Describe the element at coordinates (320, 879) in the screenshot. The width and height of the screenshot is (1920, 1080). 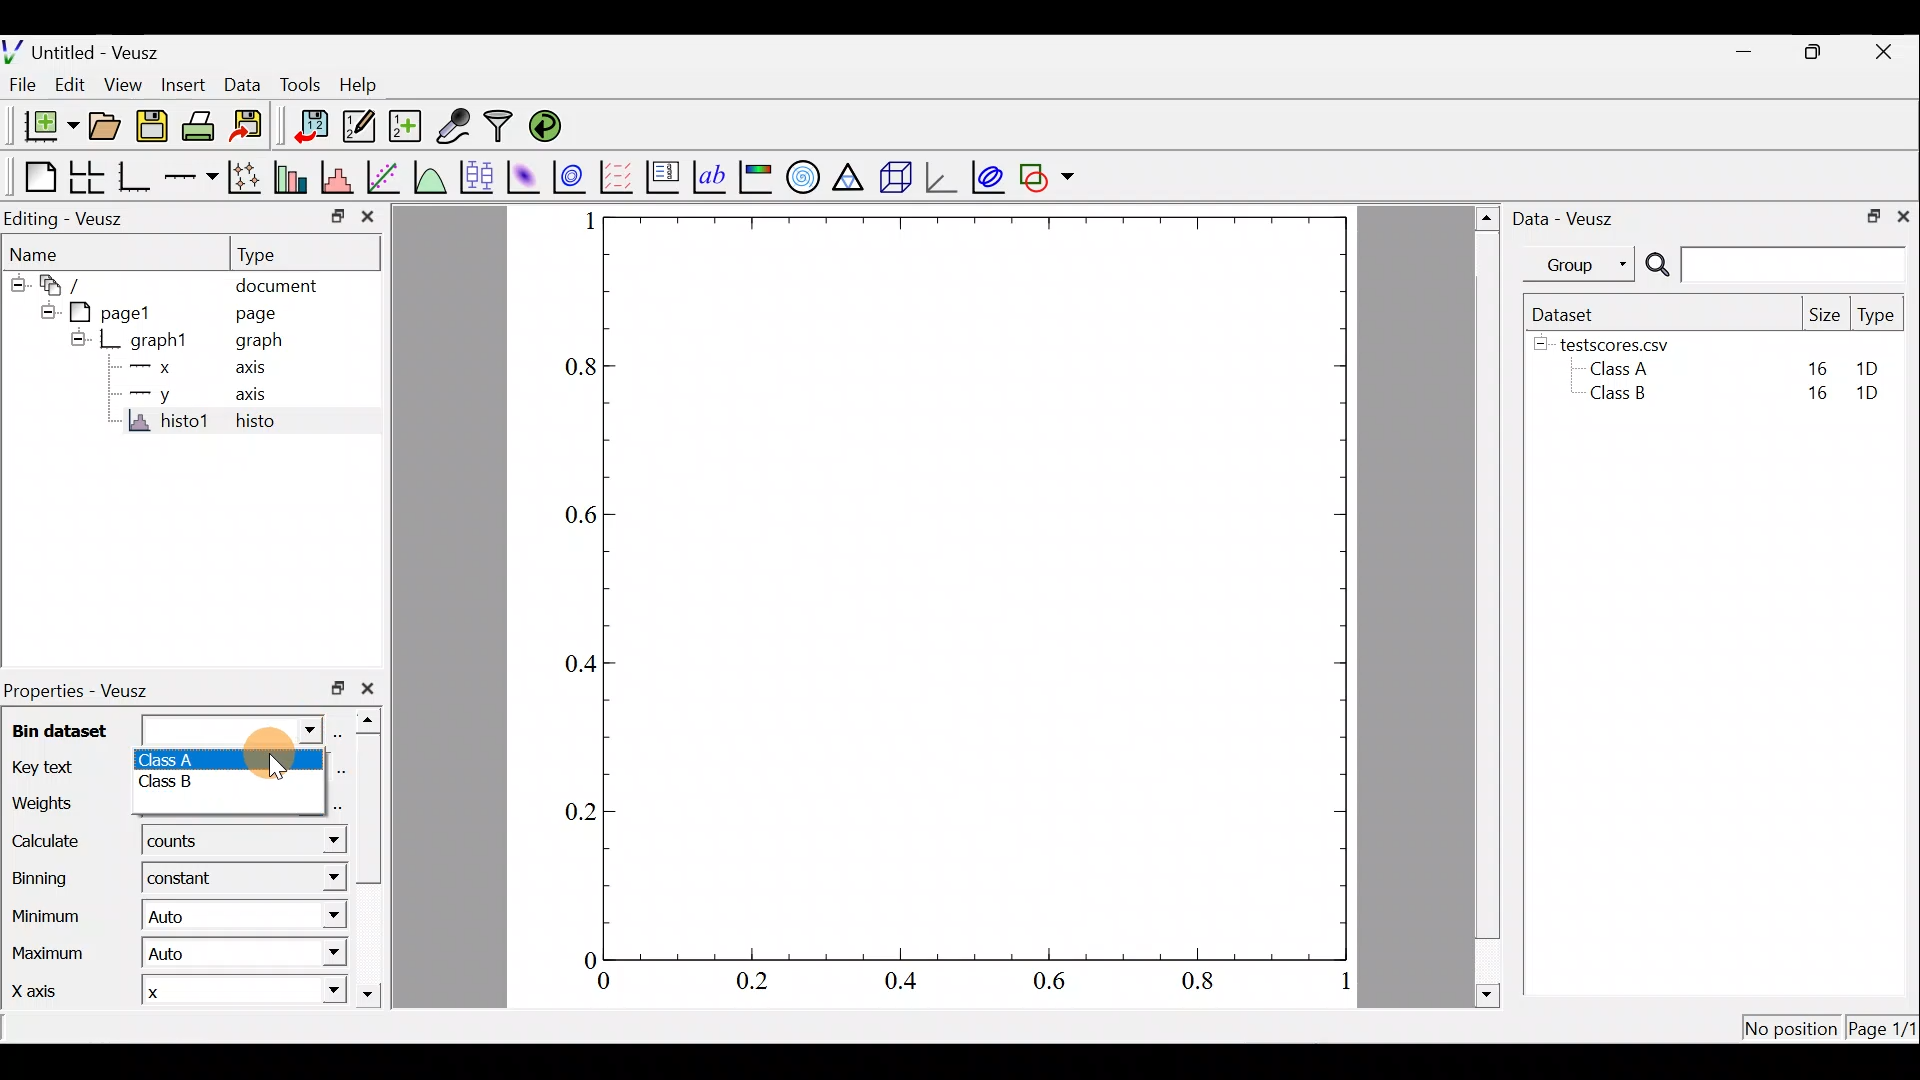
I see `Binning menu` at that location.